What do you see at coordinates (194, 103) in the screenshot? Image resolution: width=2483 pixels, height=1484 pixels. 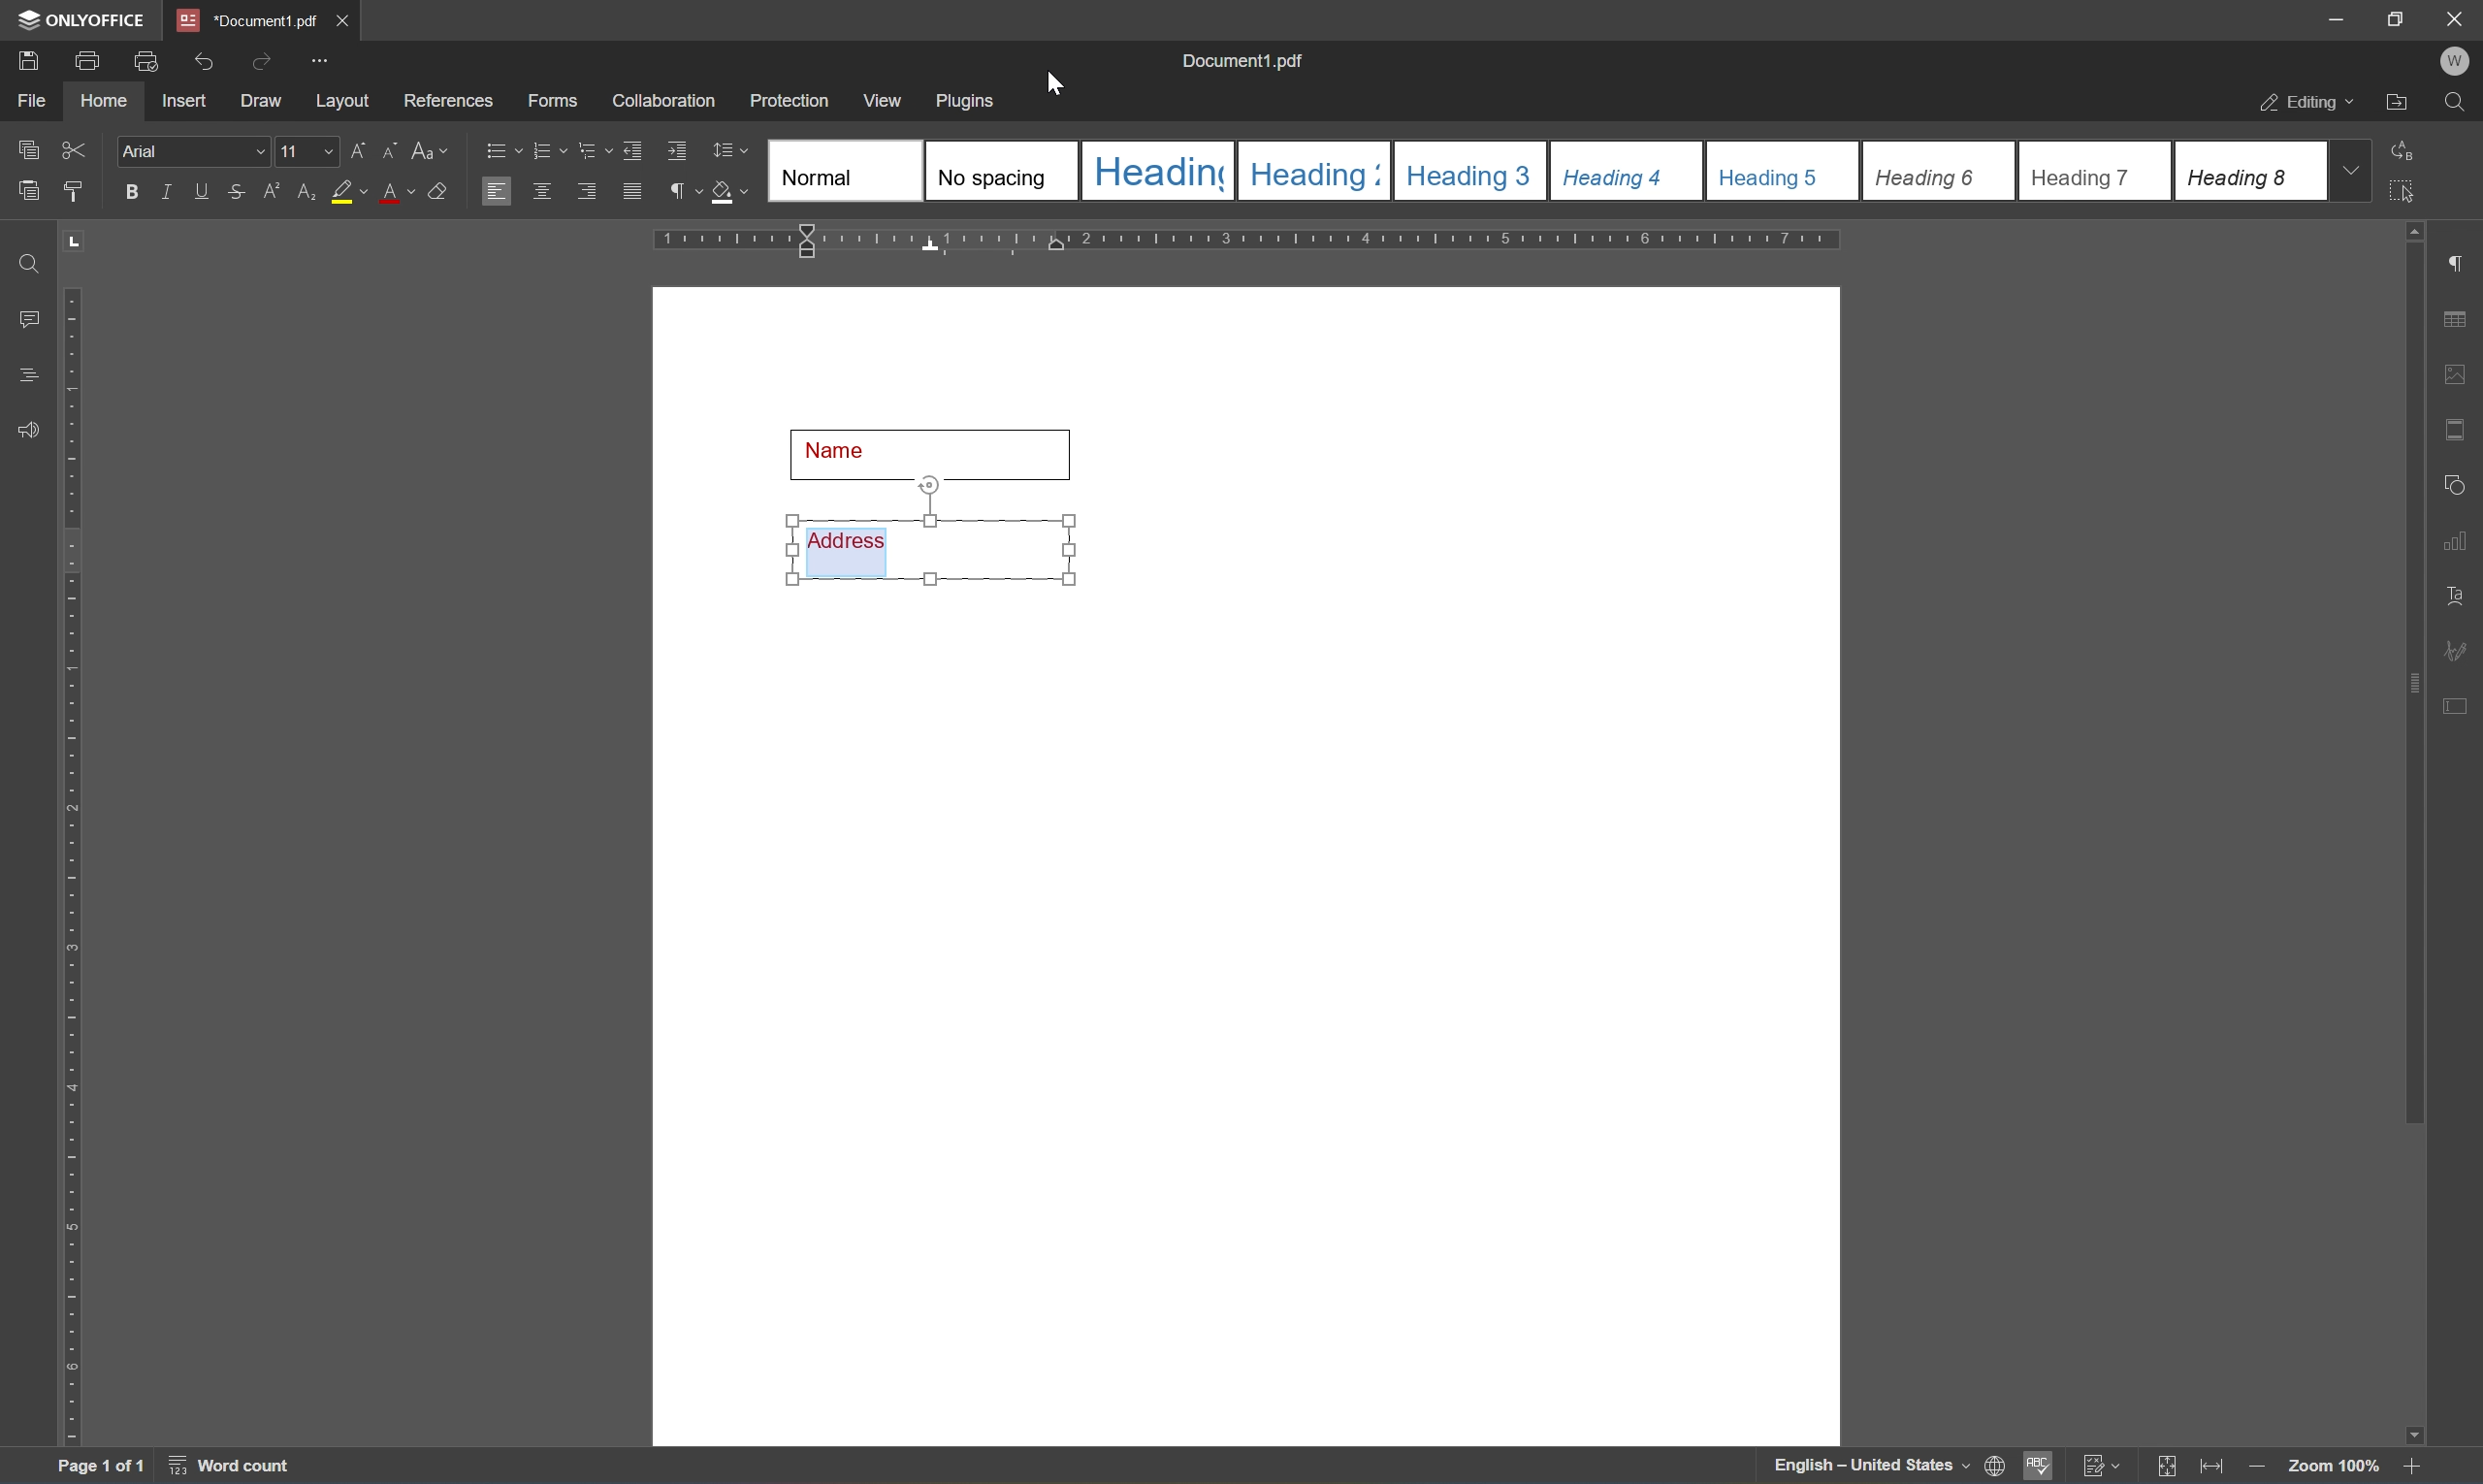 I see `insert` at bounding box center [194, 103].